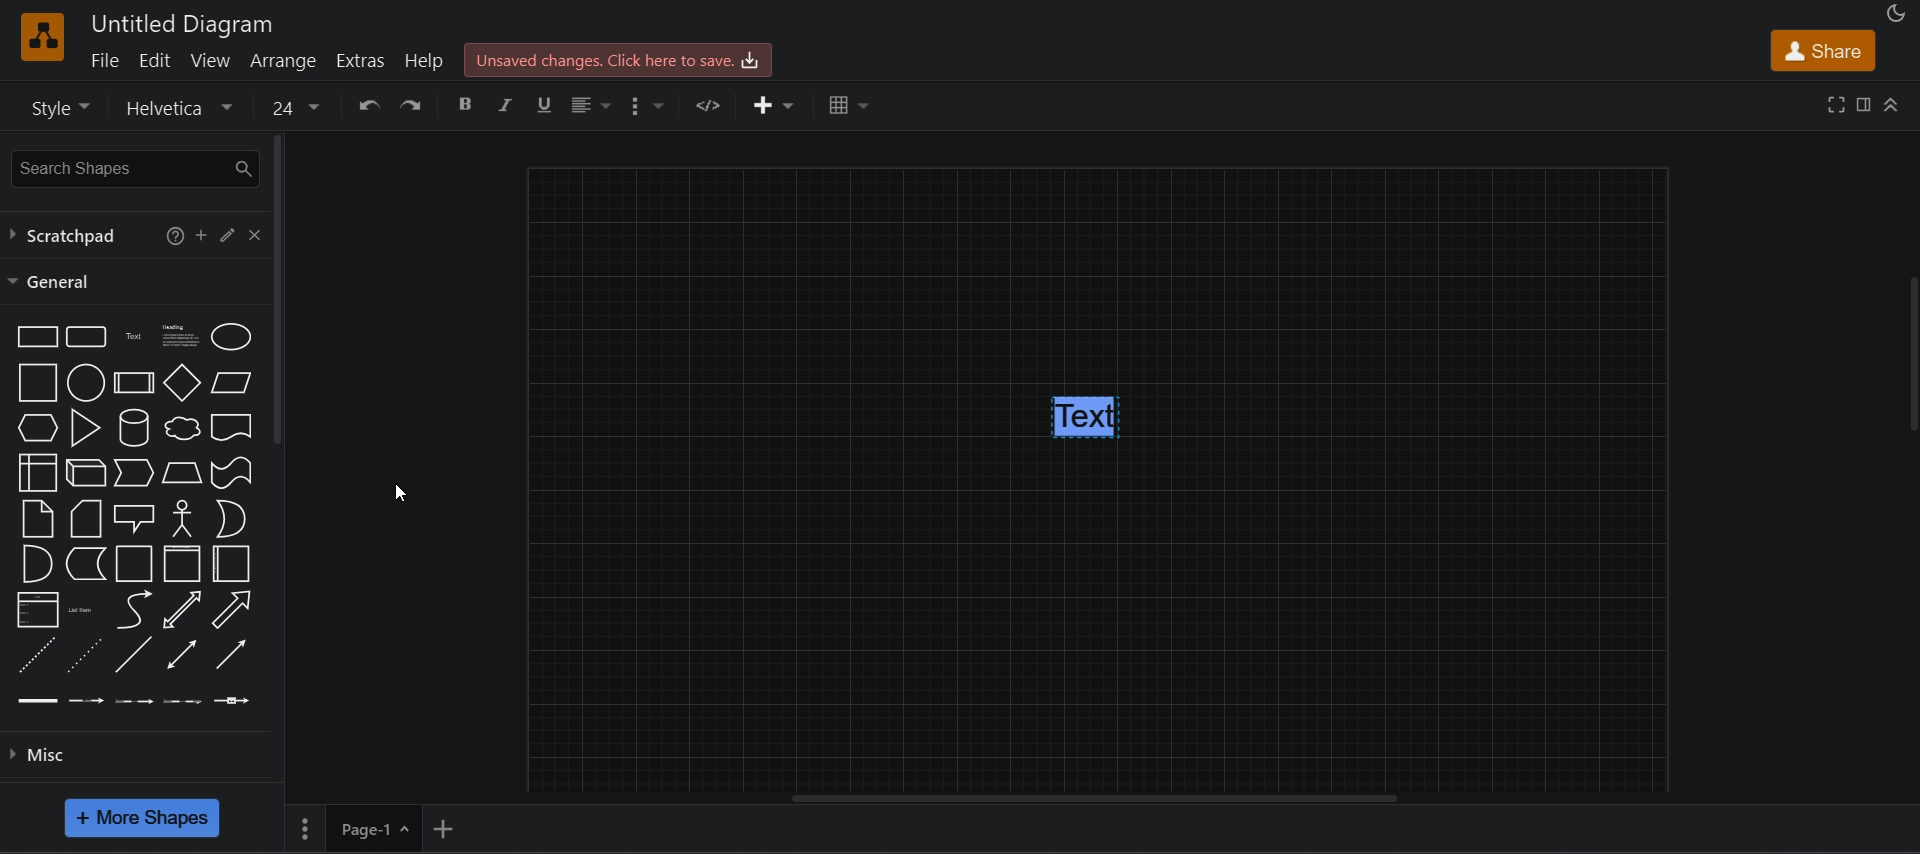 Image resolution: width=1920 pixels, height=854 pixels. What do you see at coordinates (86, 700) in the screenshot?
I see `Connector with labels` at bounding box center [86, 700].